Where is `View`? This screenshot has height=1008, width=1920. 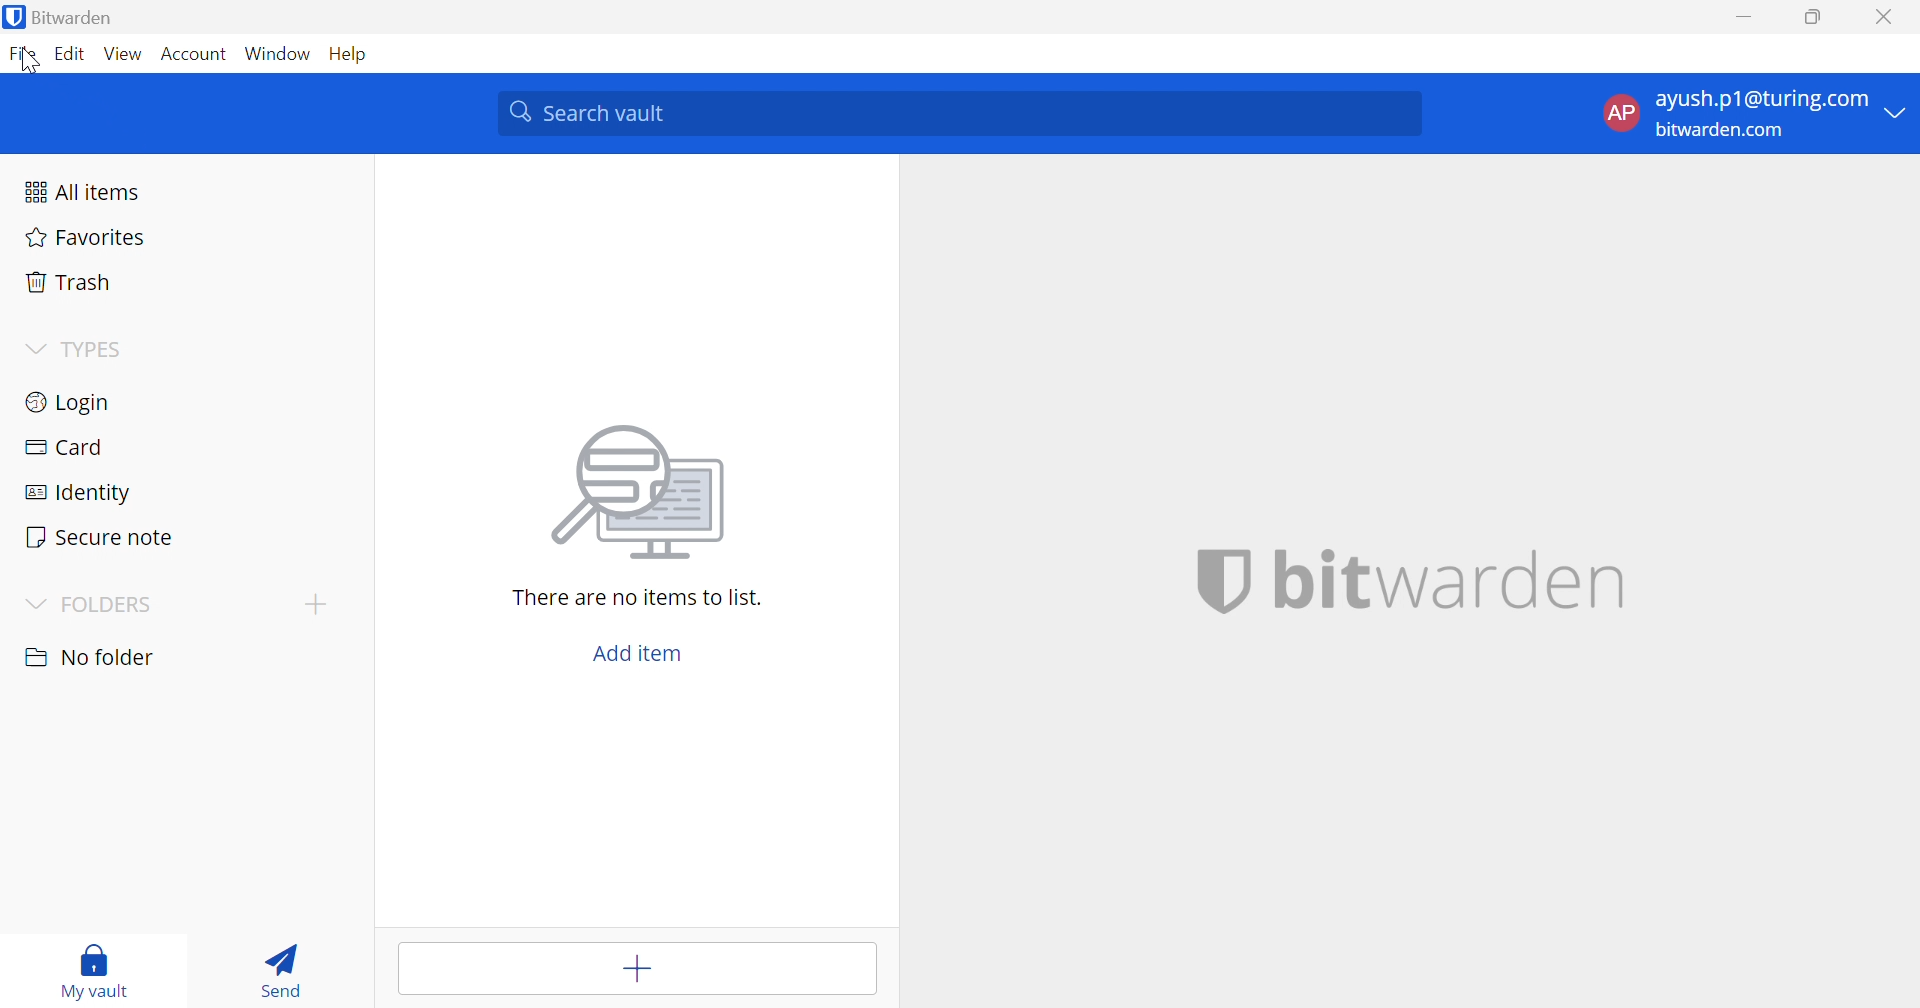 View is located at coordinates (124, 54).